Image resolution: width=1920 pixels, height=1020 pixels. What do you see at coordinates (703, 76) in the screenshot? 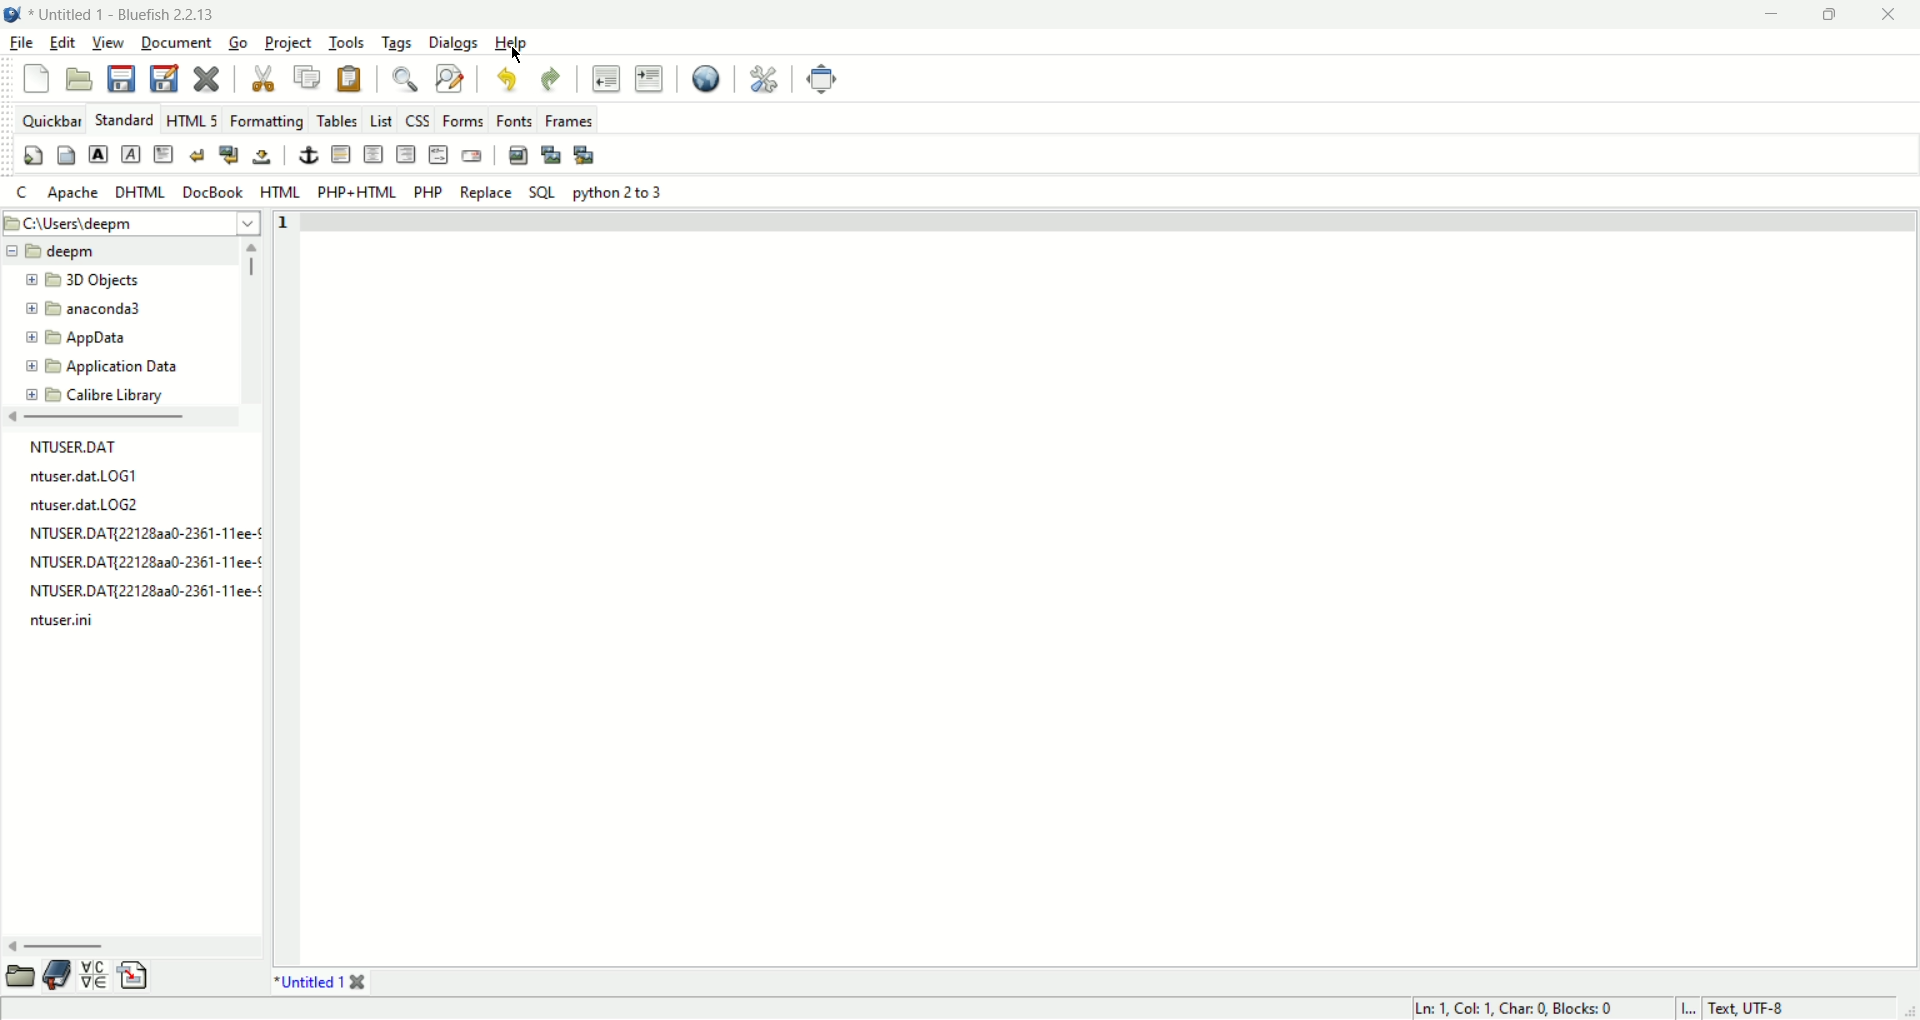
I see `view in browser` at bounding box center [703, 76].